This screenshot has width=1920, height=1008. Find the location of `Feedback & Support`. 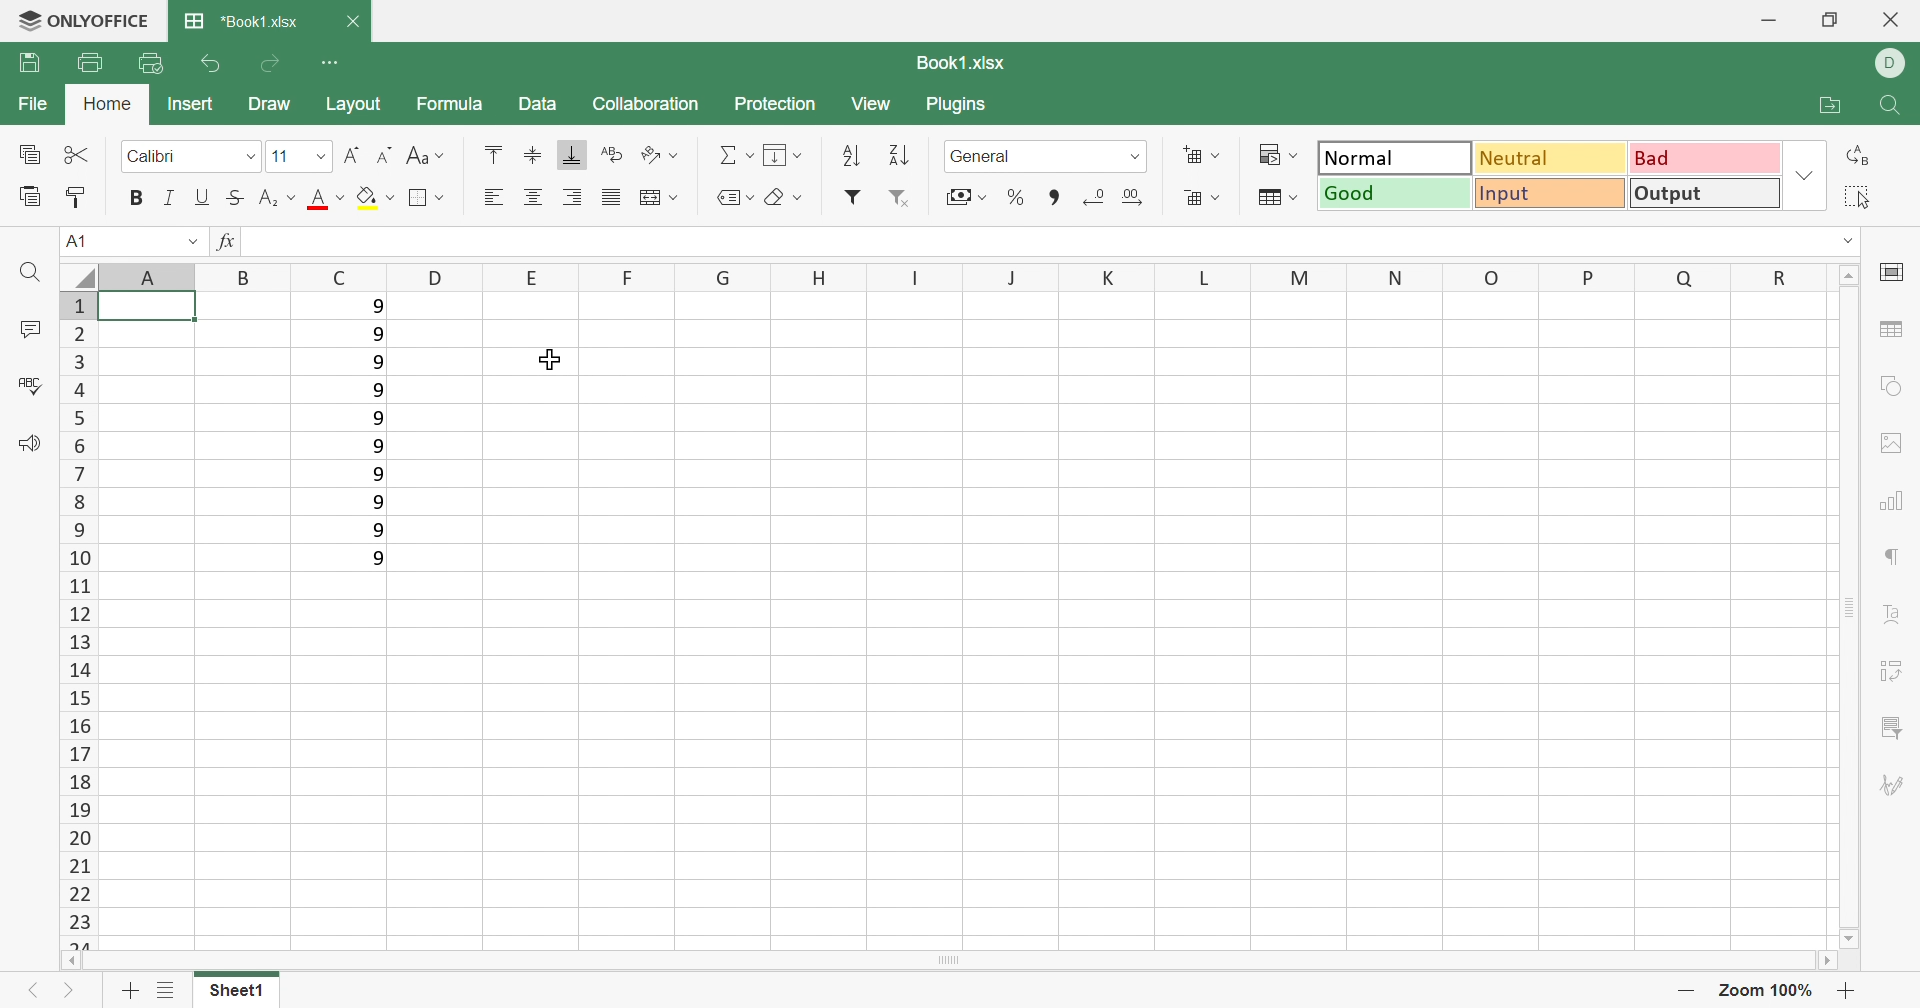

Feedback & Support is located at coordinates (29, 445).